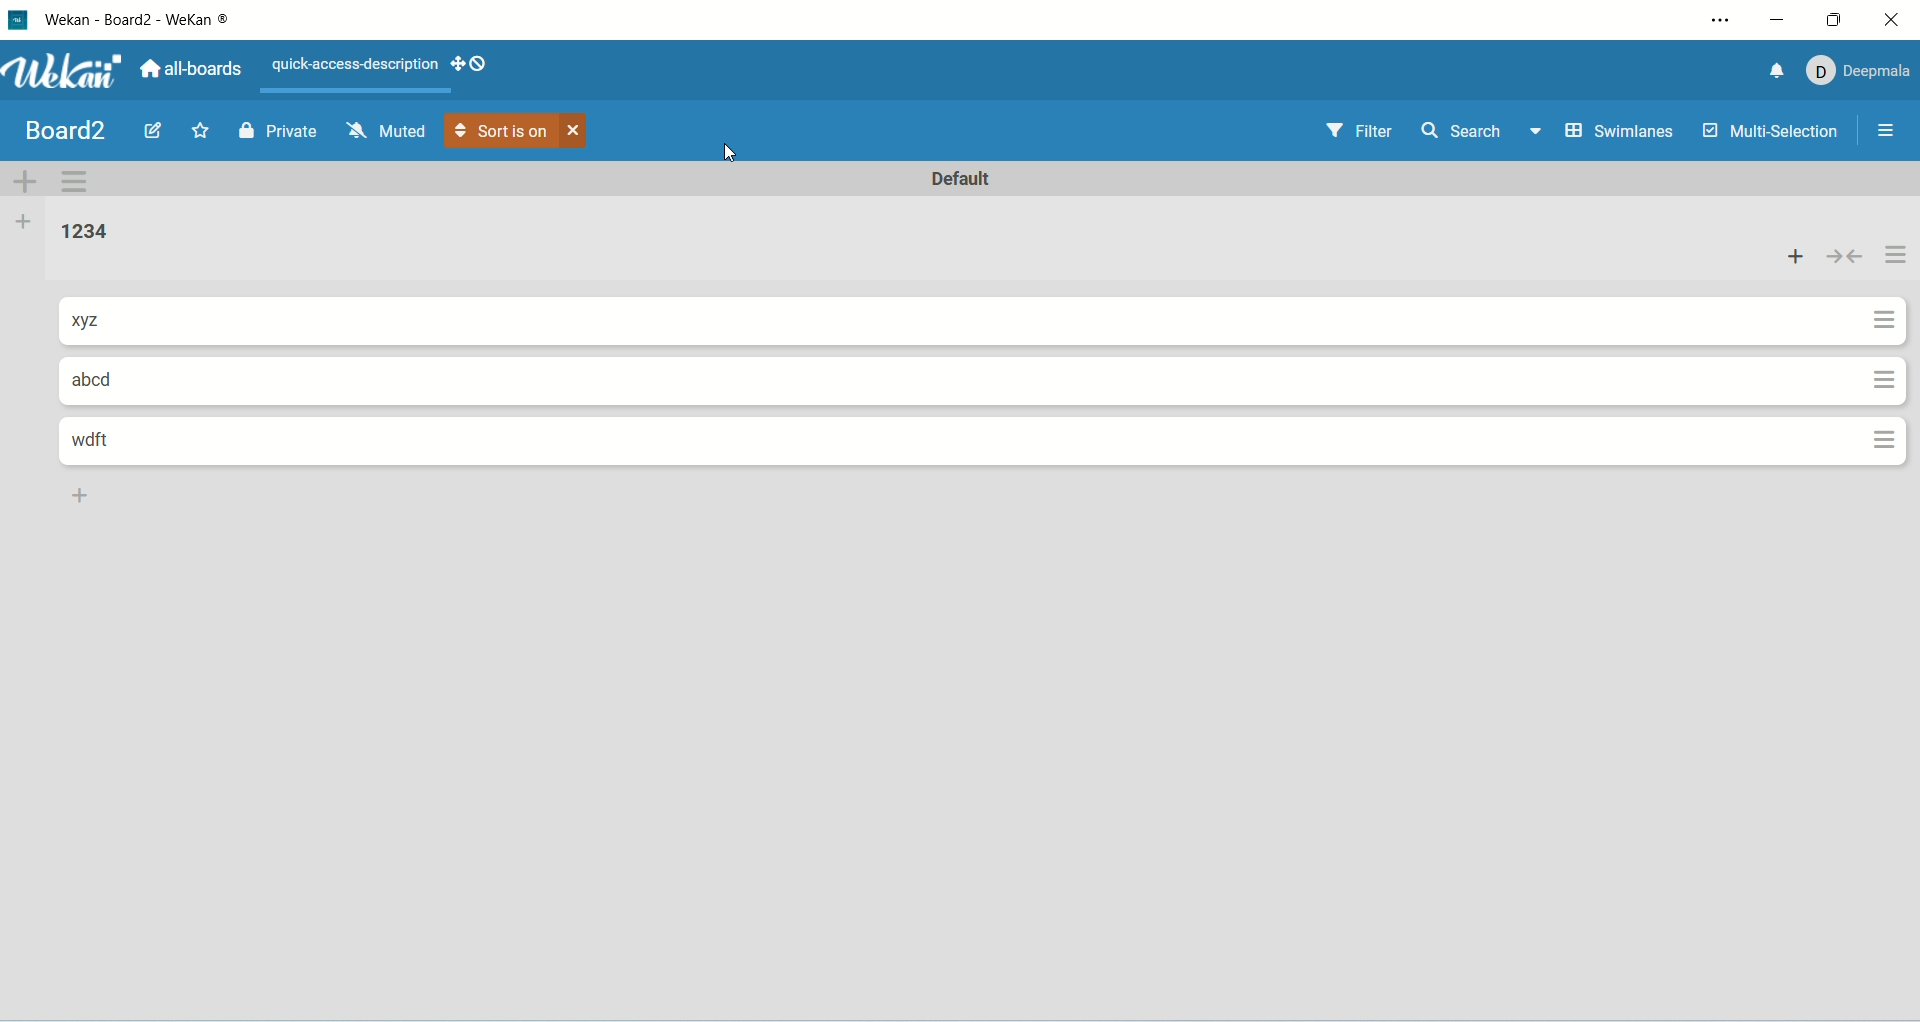  What do you see at coordinates (963, 179) in the screenshot?
I see `default` at bounding box center [963, 179].